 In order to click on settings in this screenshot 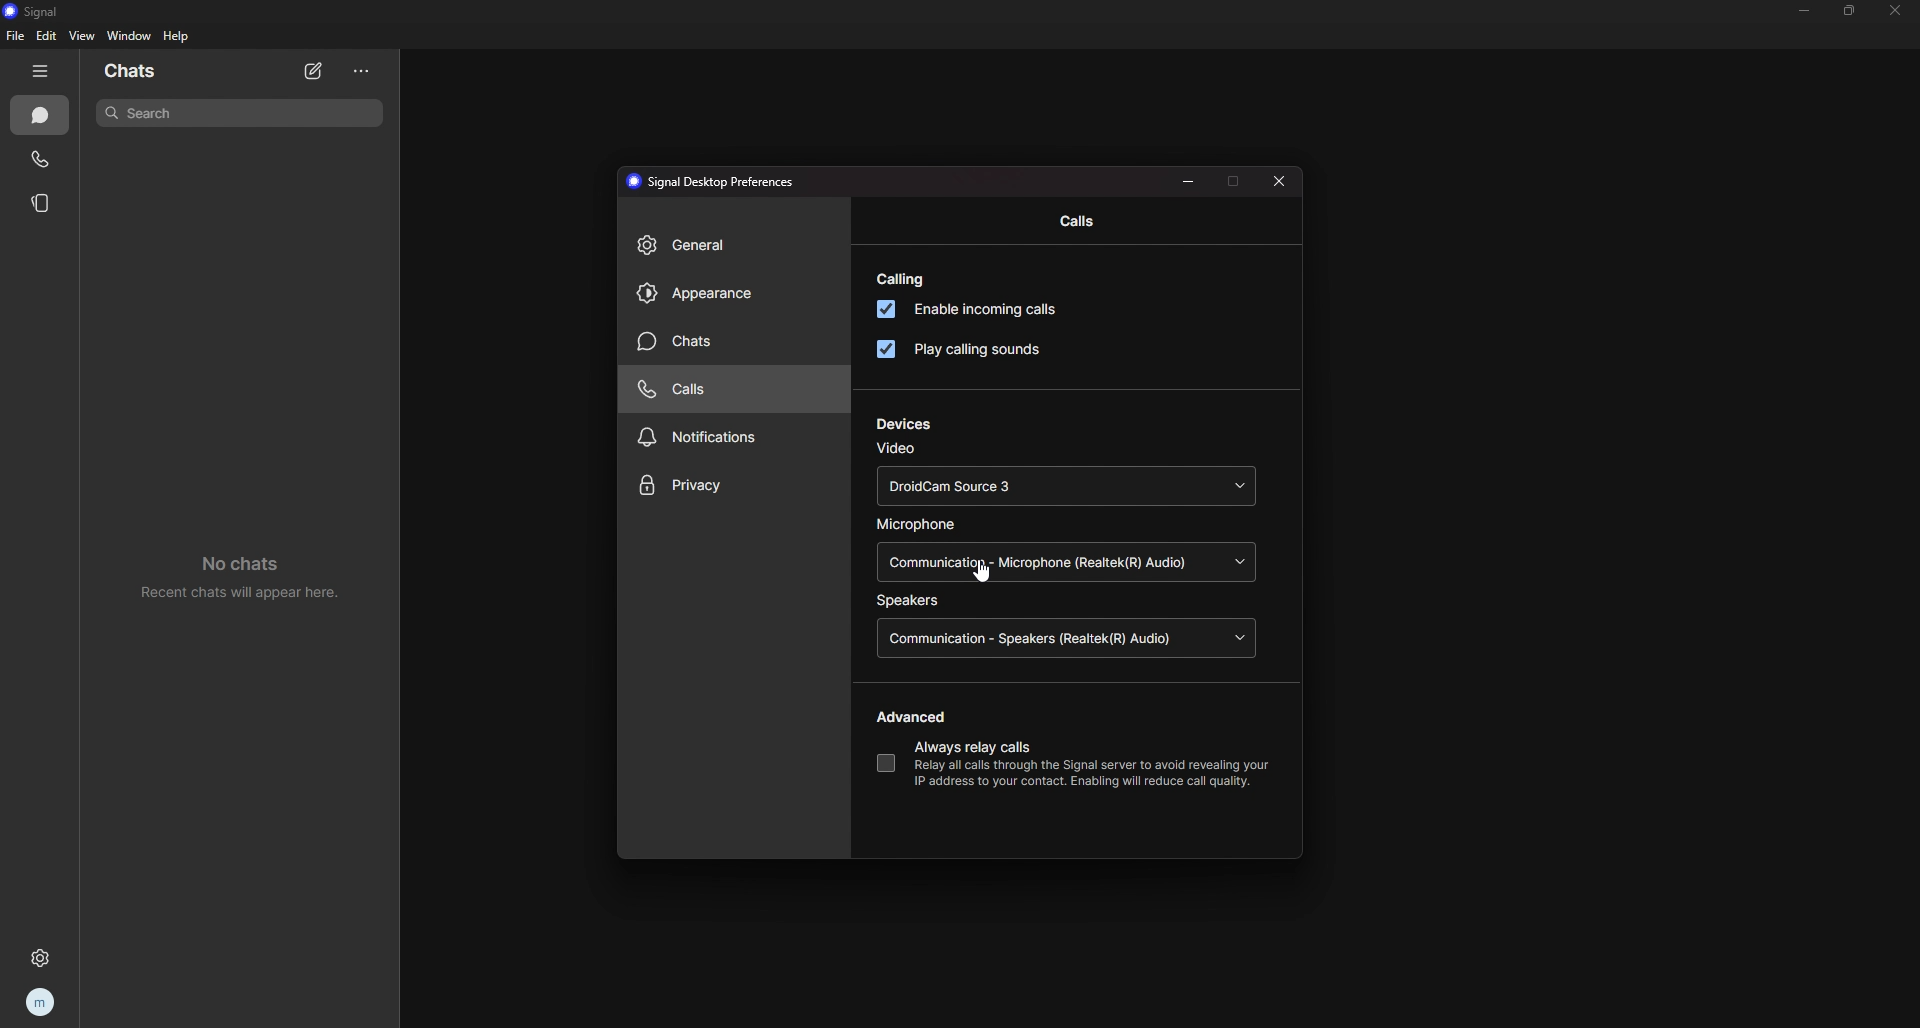, I will do `click(36, 959)`.